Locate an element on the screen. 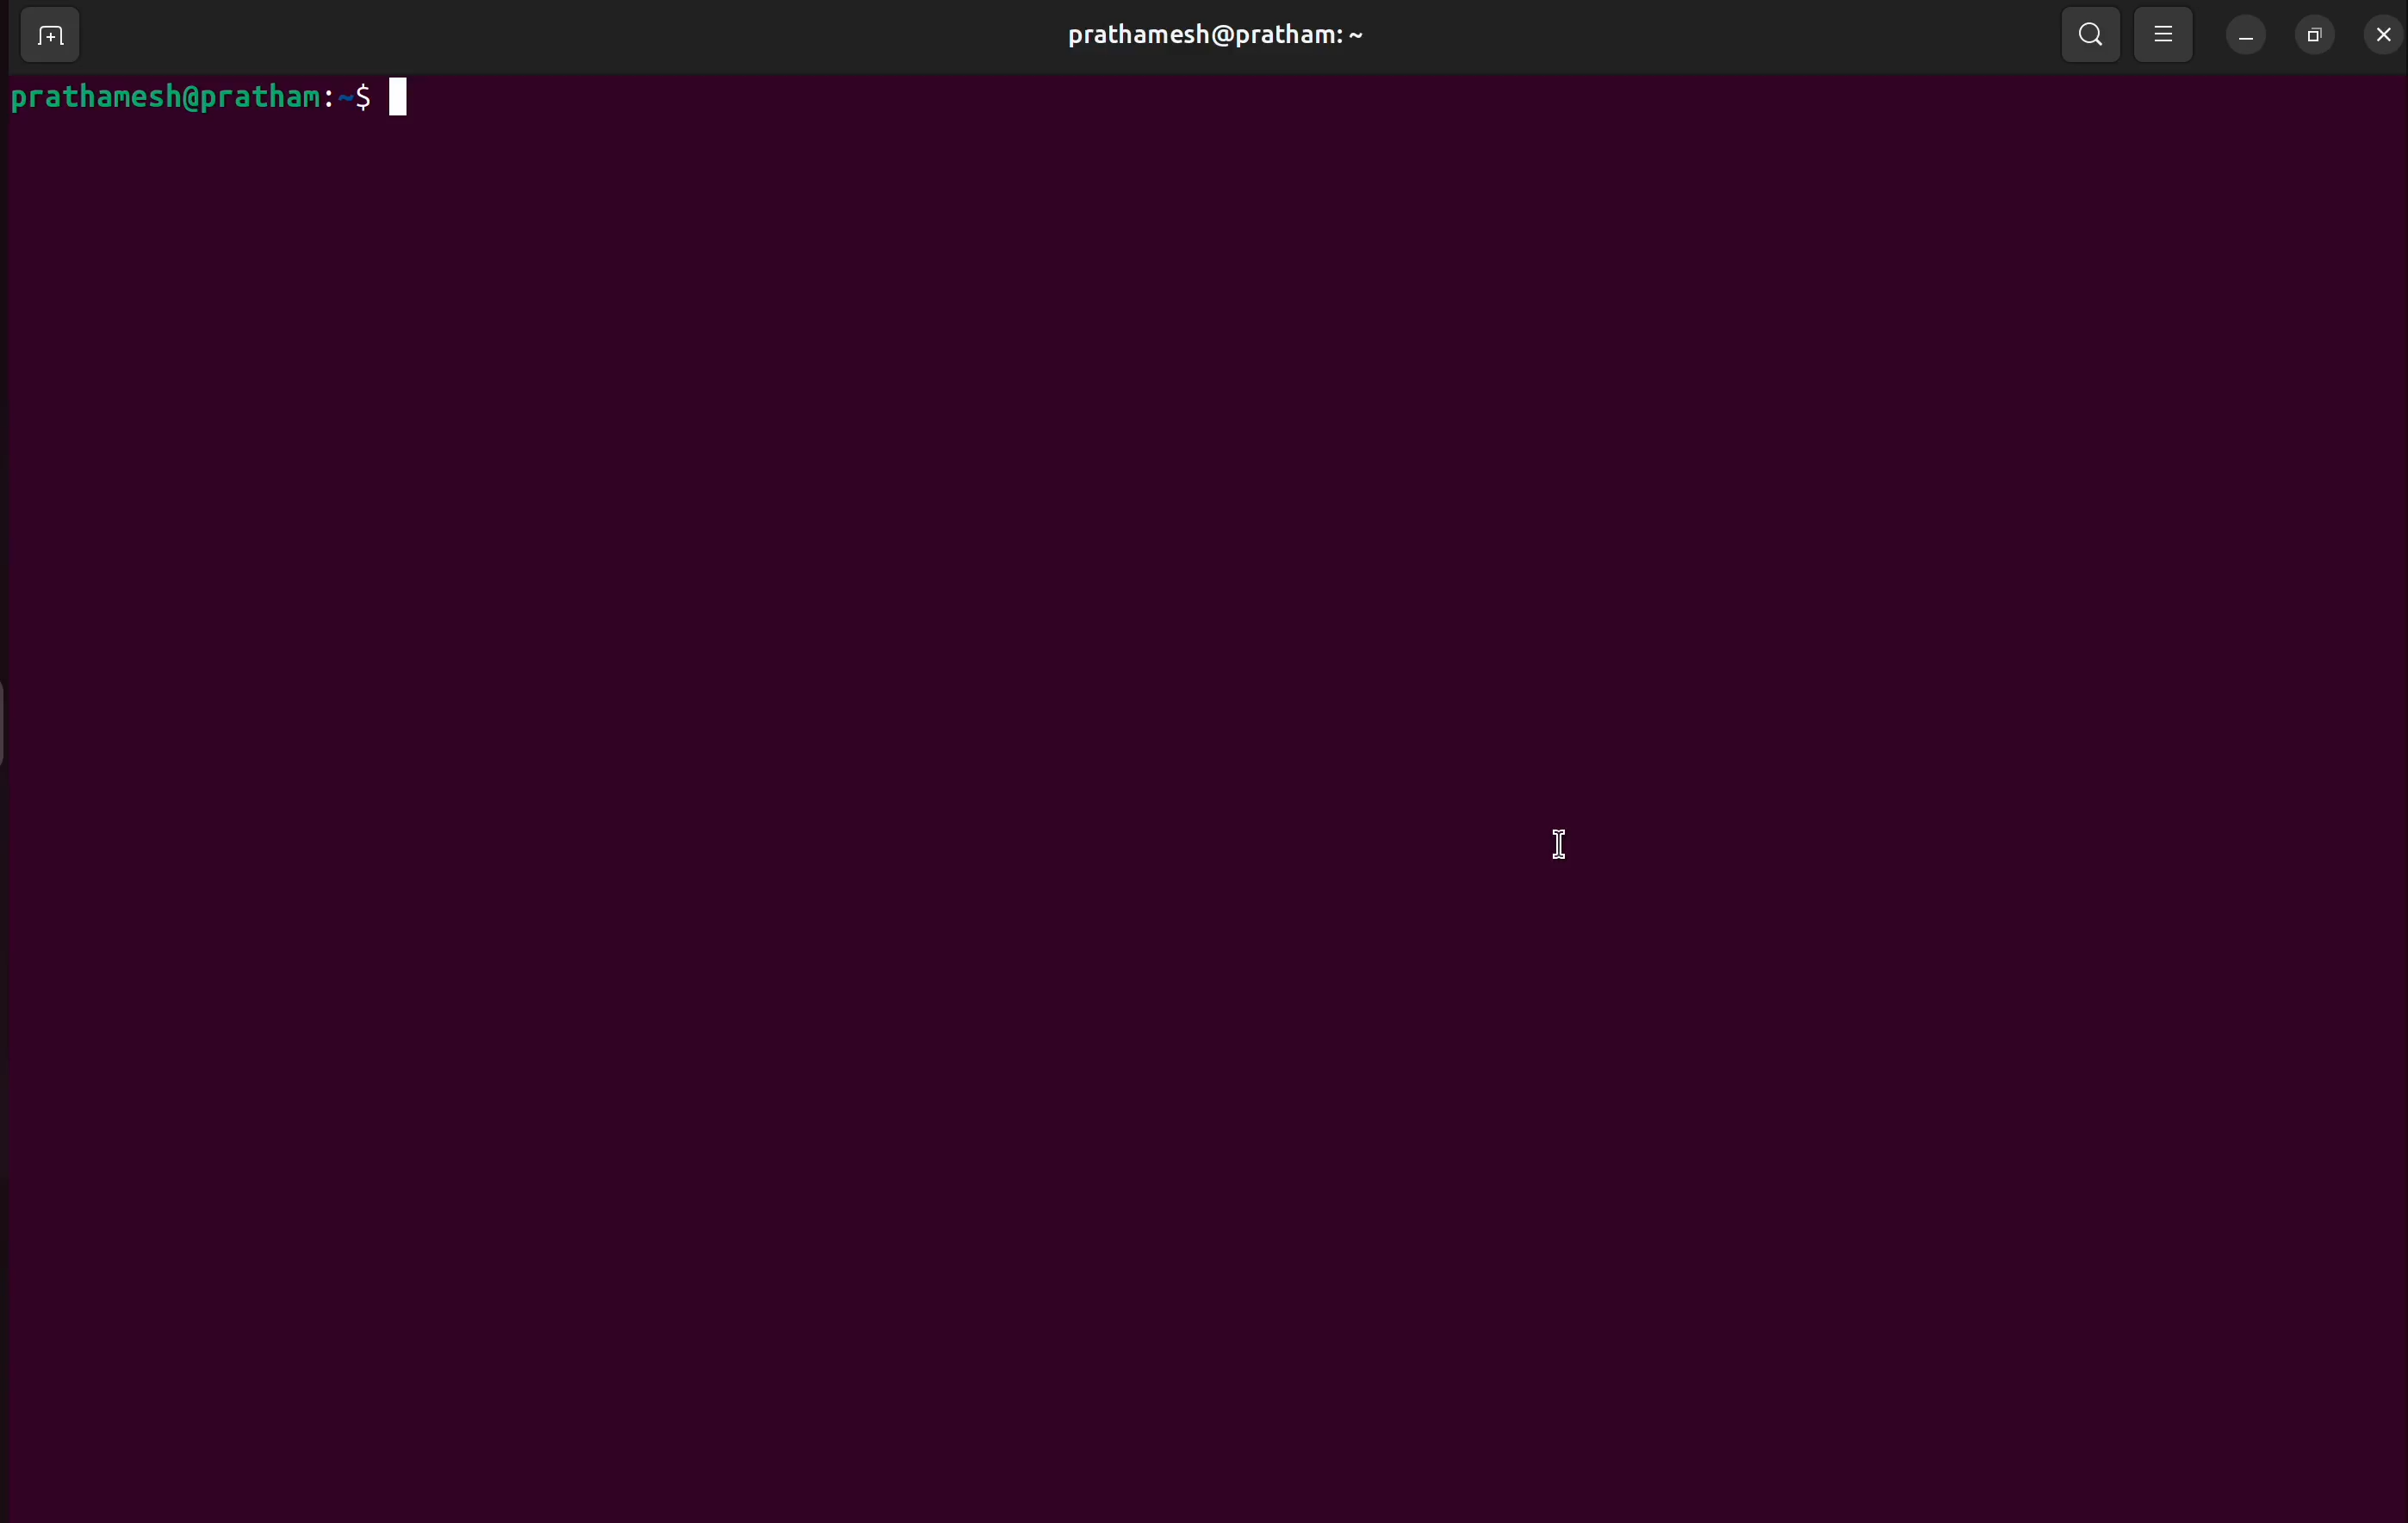 This screenshot has height=1523, width=2408. prathmesh@pratham:~ $ is located at coordinates (207, 95).